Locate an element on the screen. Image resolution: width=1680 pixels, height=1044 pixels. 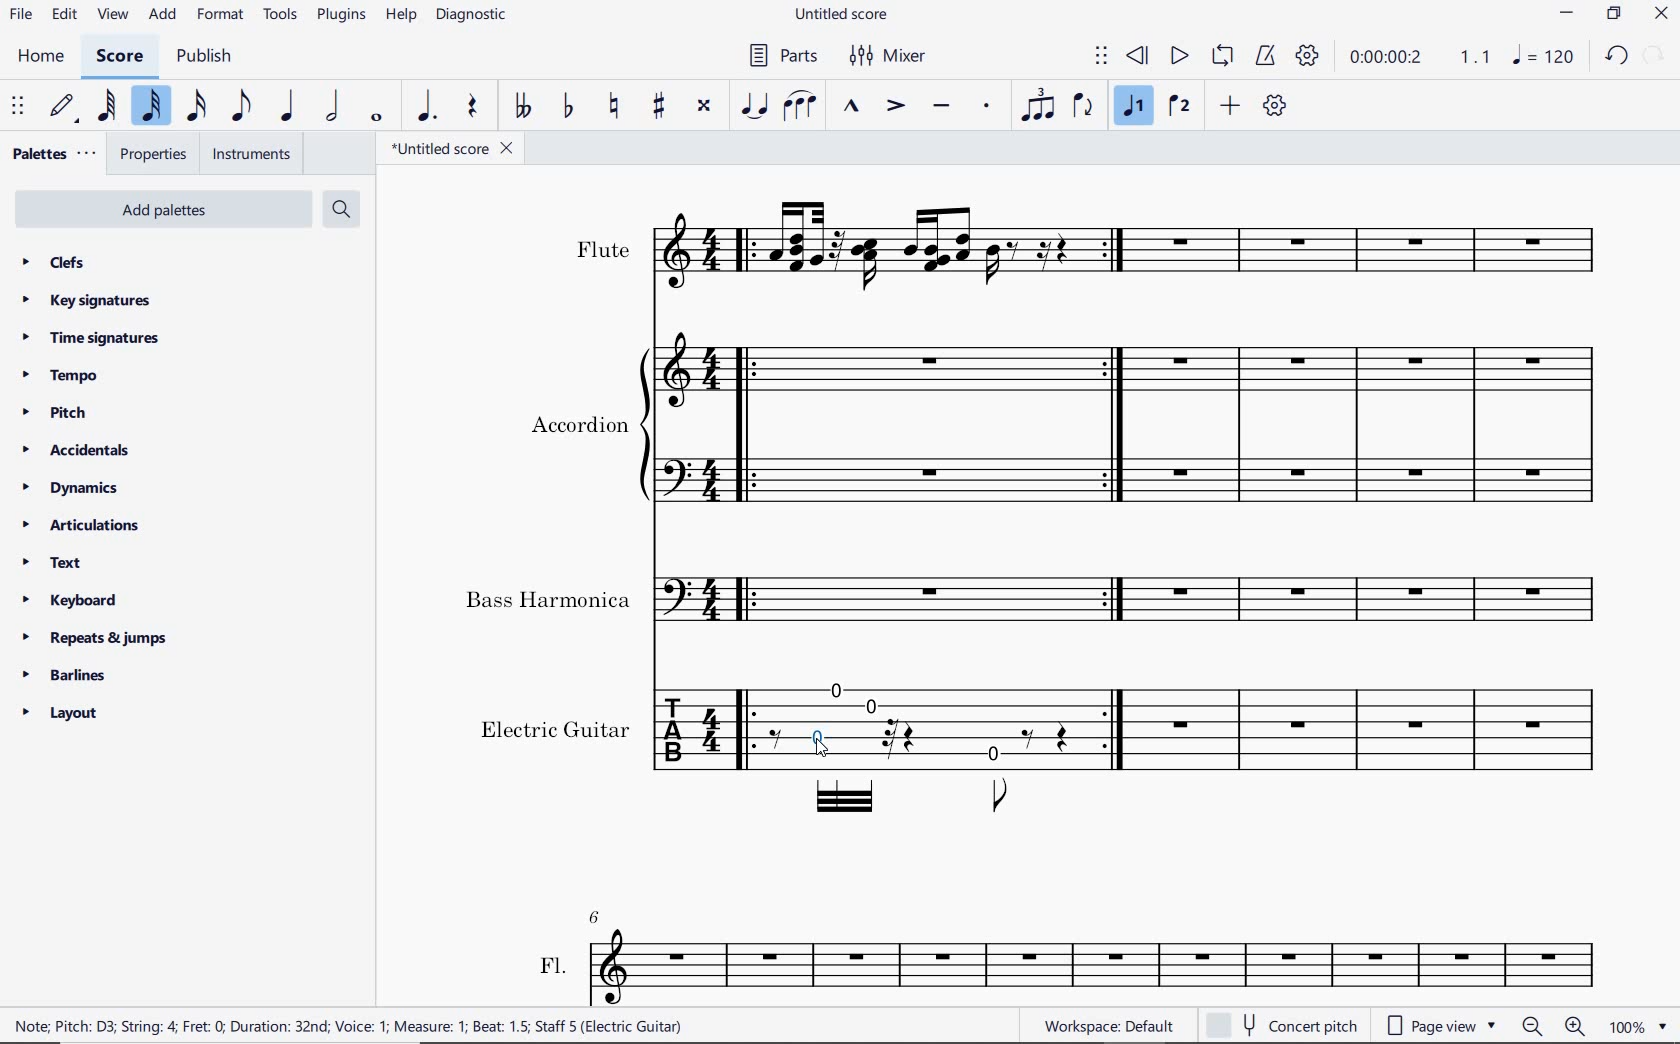
rest is located at coordinates (472, 110).